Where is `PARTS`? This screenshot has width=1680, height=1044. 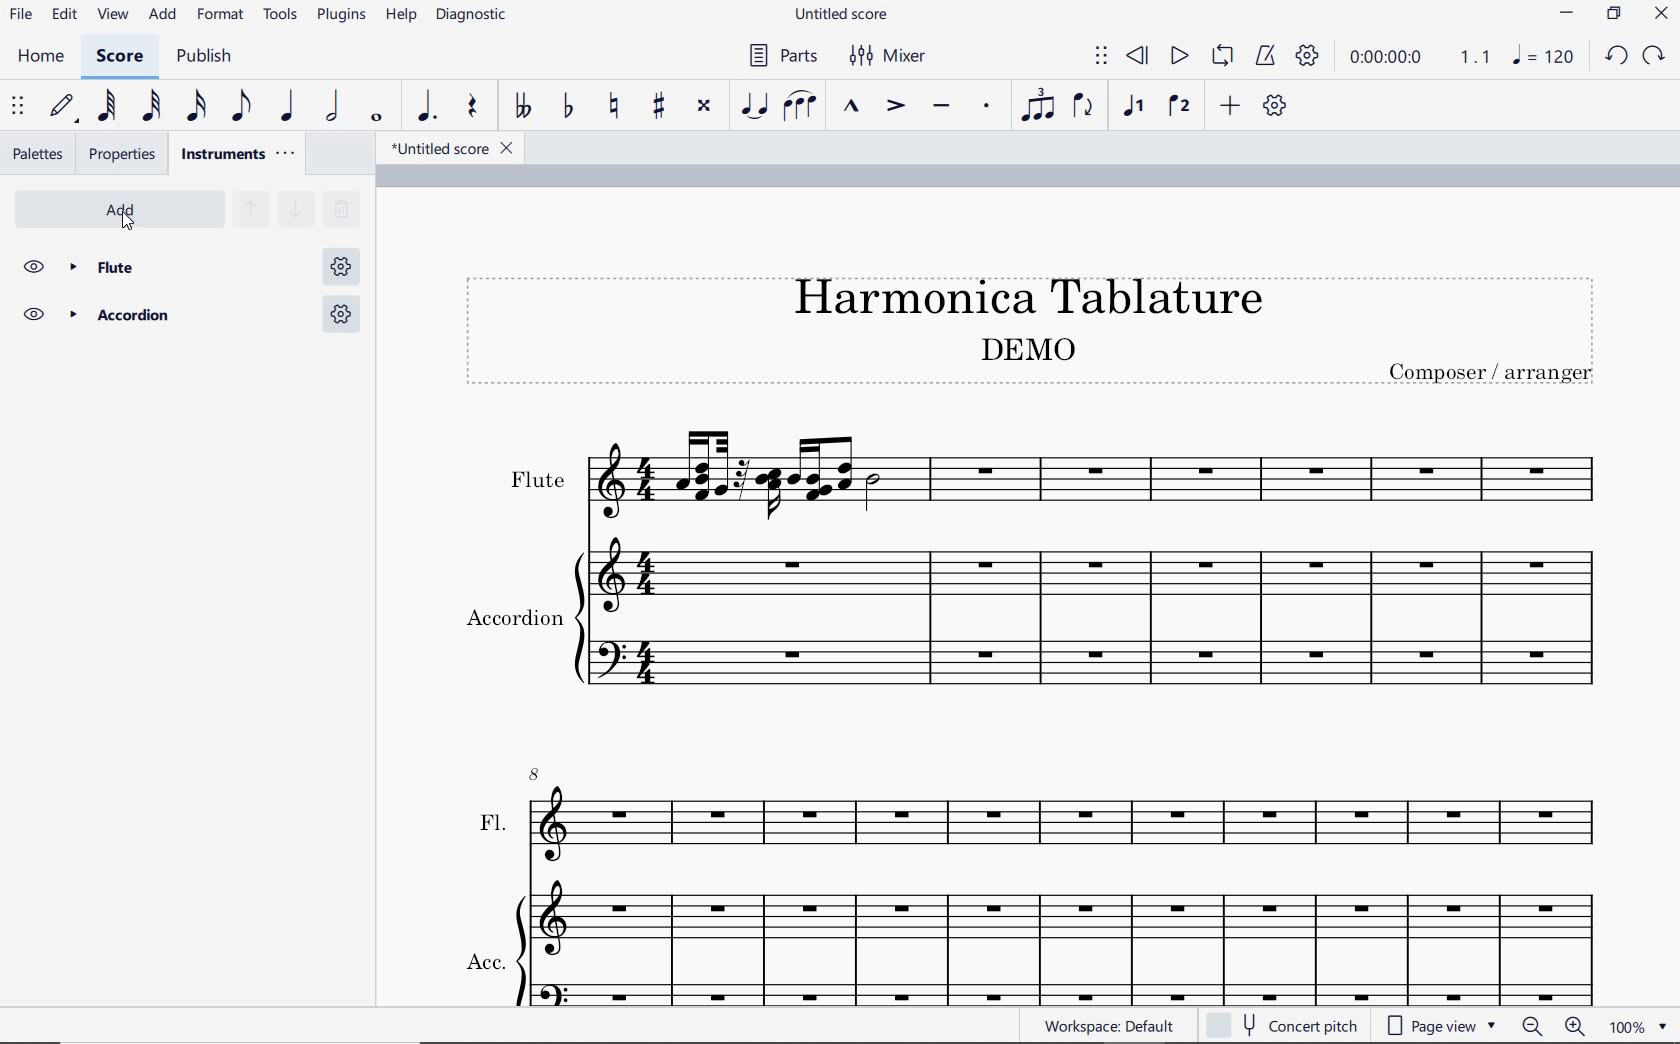
PARTS is located at coordinates (781, 57).